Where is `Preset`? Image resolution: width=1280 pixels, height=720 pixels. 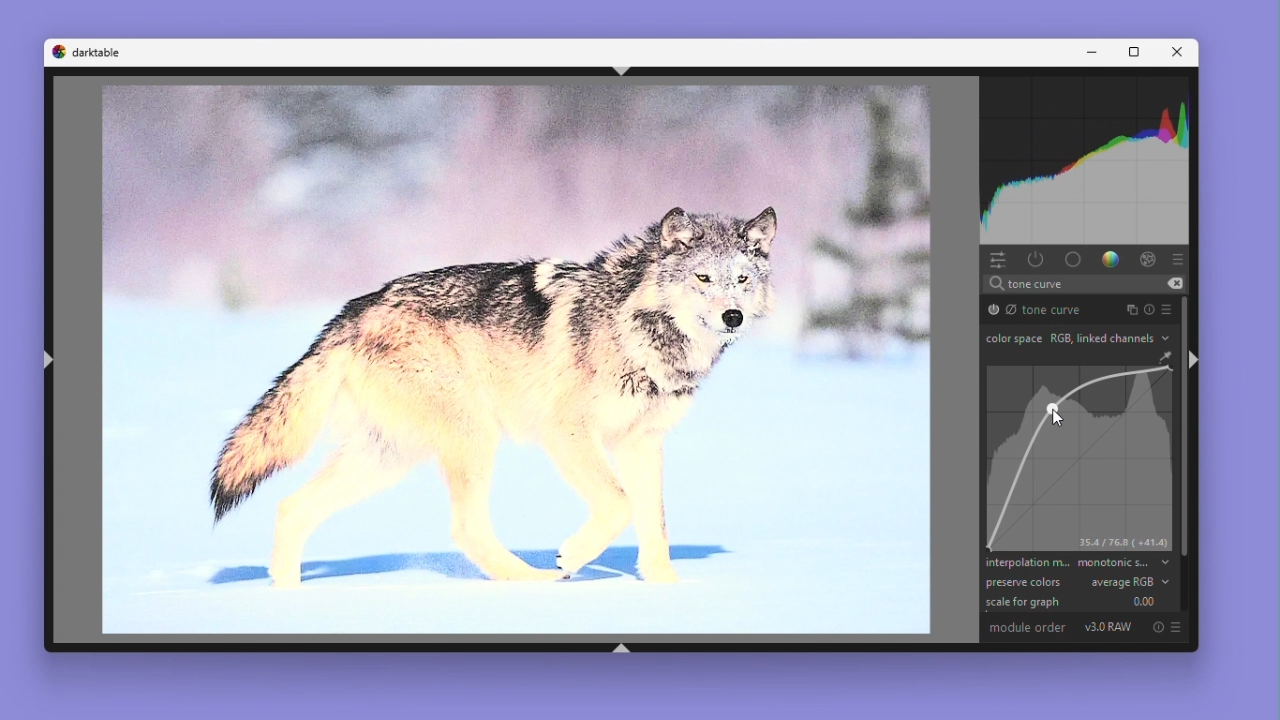 Preset is located at coordinates (1178, 260).